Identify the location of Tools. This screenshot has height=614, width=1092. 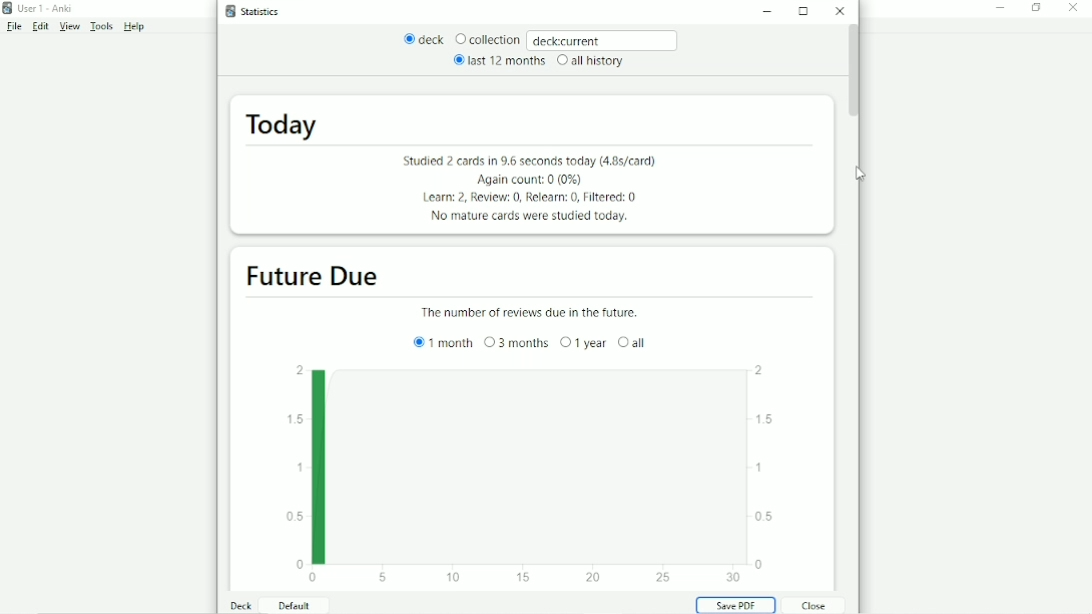
(103, 27).